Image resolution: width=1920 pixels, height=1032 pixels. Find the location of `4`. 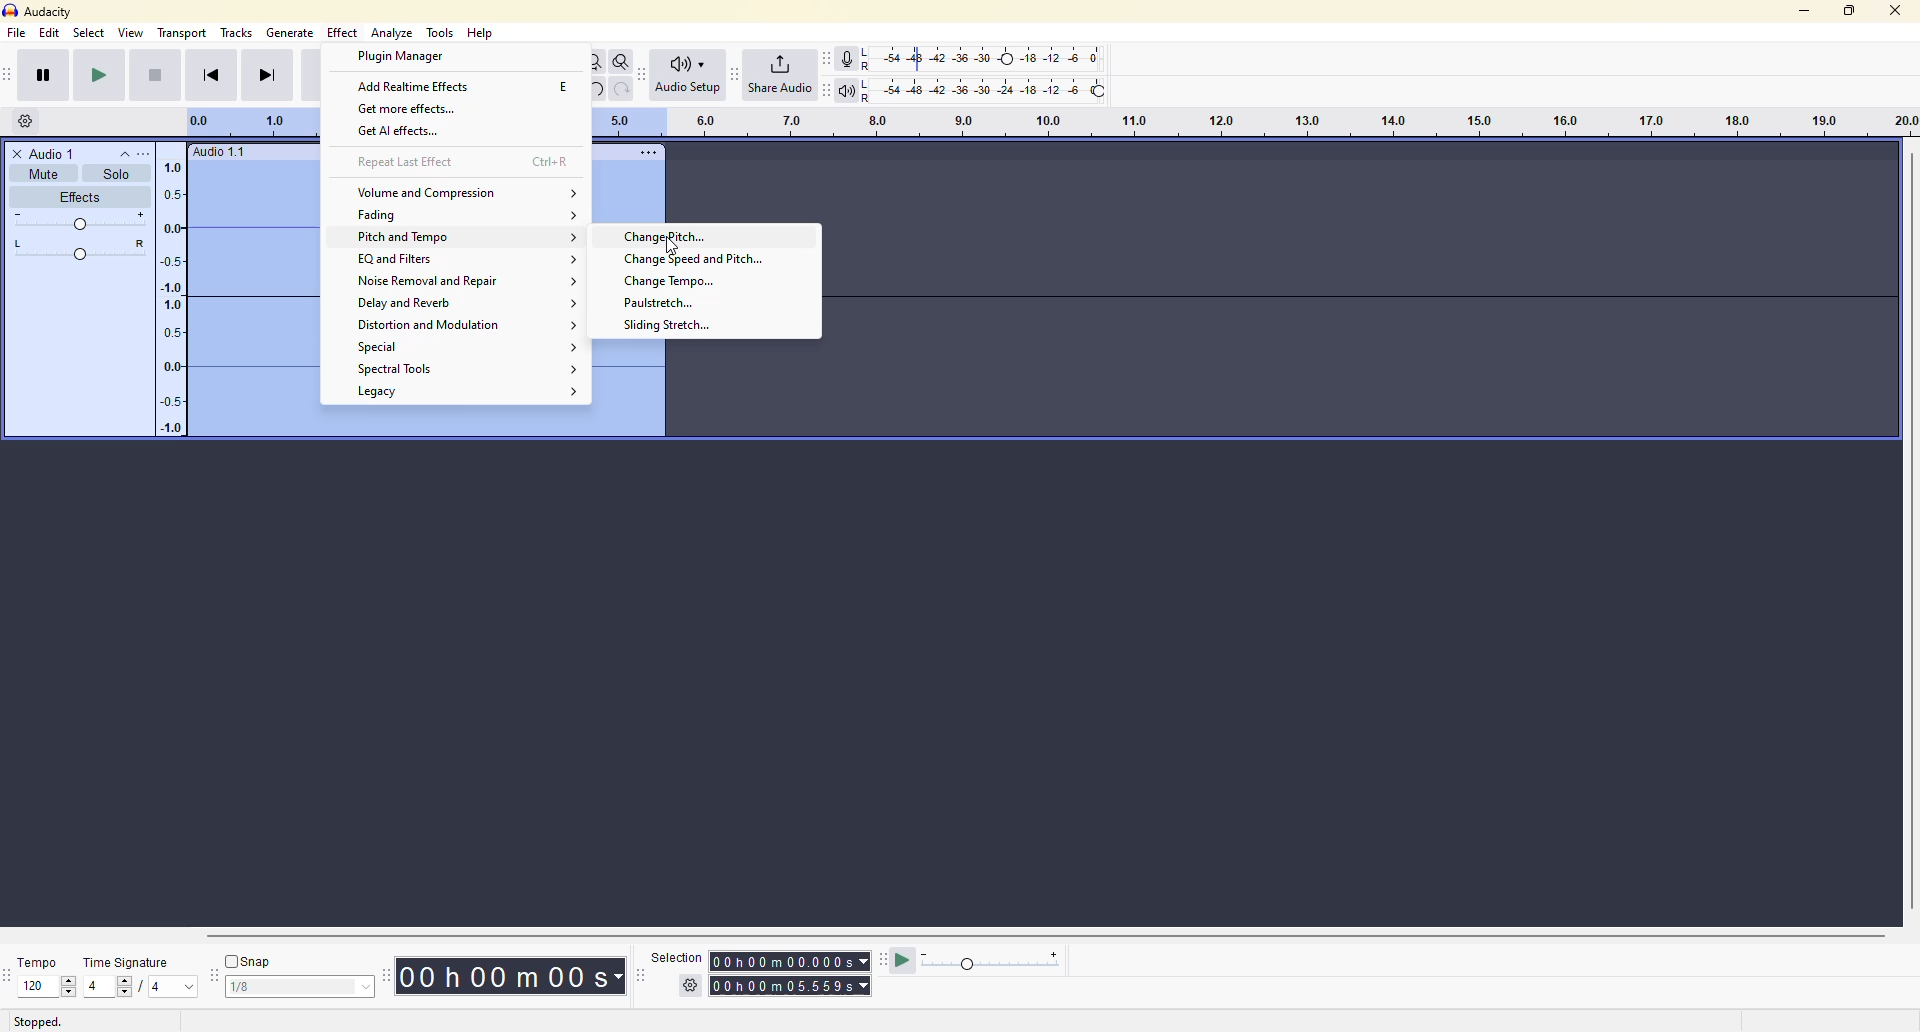

4 is located at coordinates (94, 986).